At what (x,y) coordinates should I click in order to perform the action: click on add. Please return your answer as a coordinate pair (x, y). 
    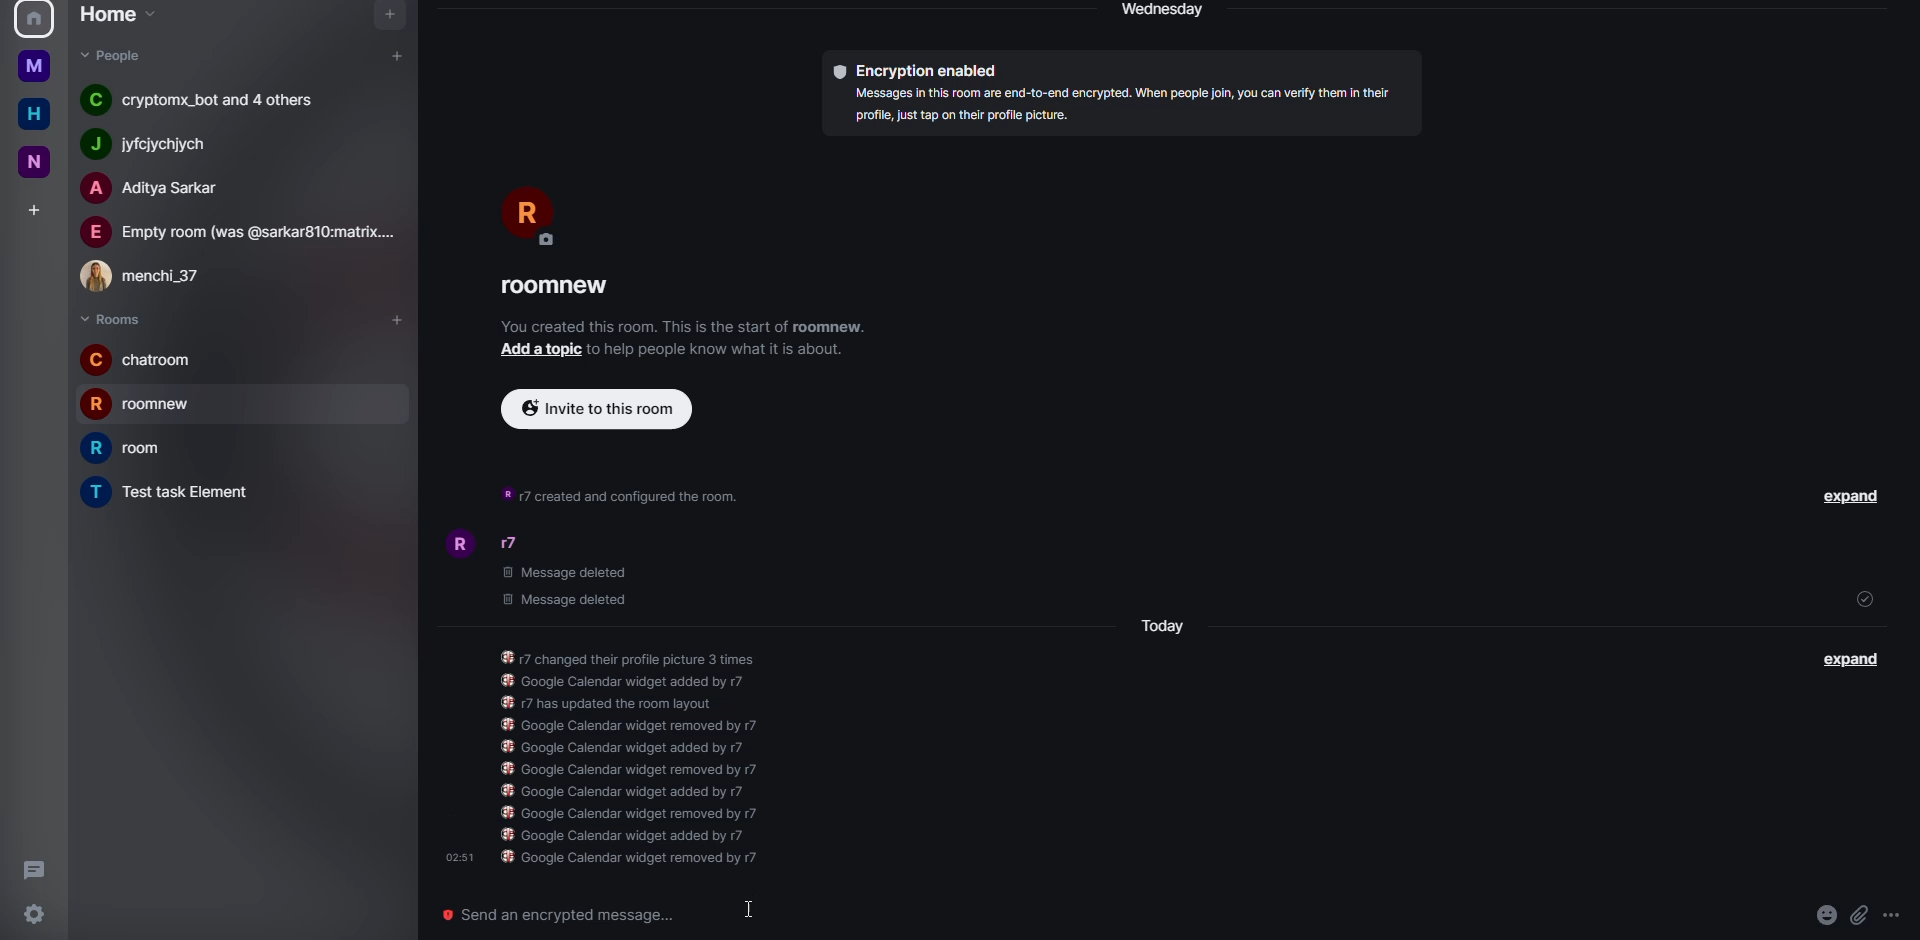
    Looking at the image, I should click on (392, 318).